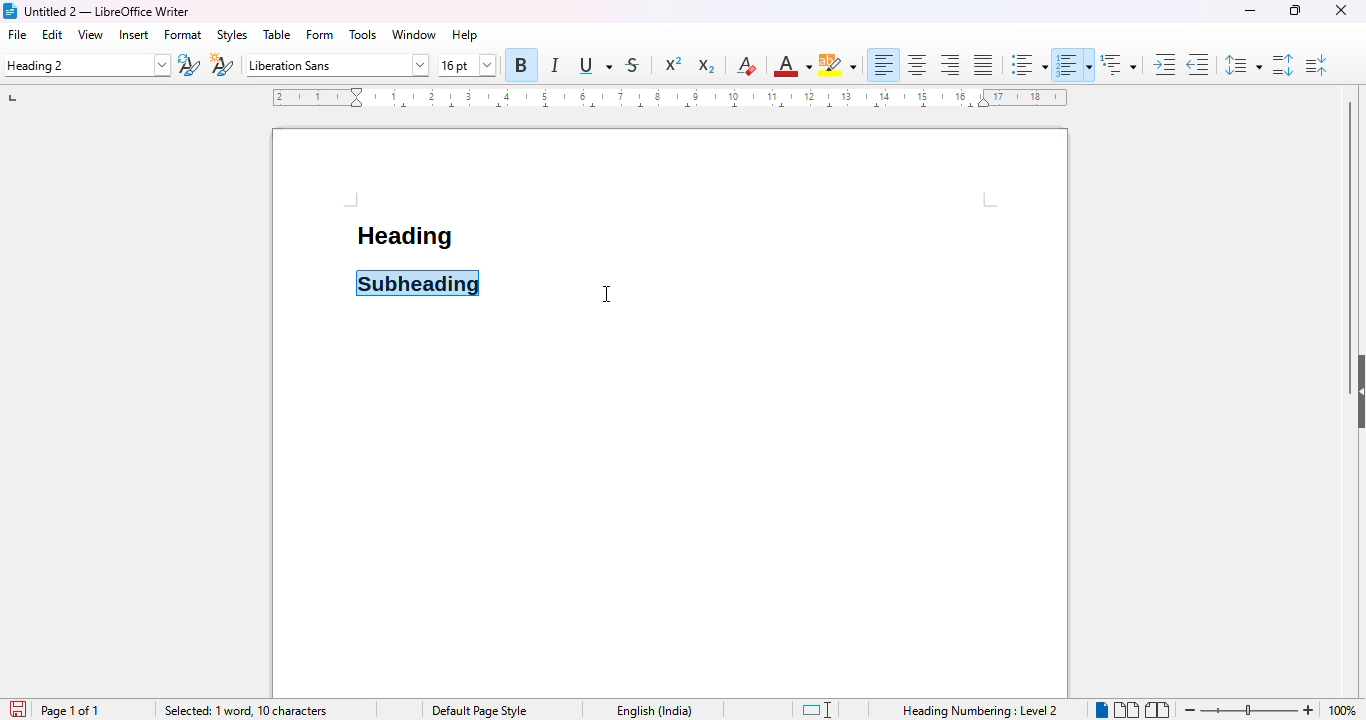 The image size is (1366, 720). What do you see at coordinates (706, 66) in the screenshot?
I see `subscript` at bounding box center [706, 66].